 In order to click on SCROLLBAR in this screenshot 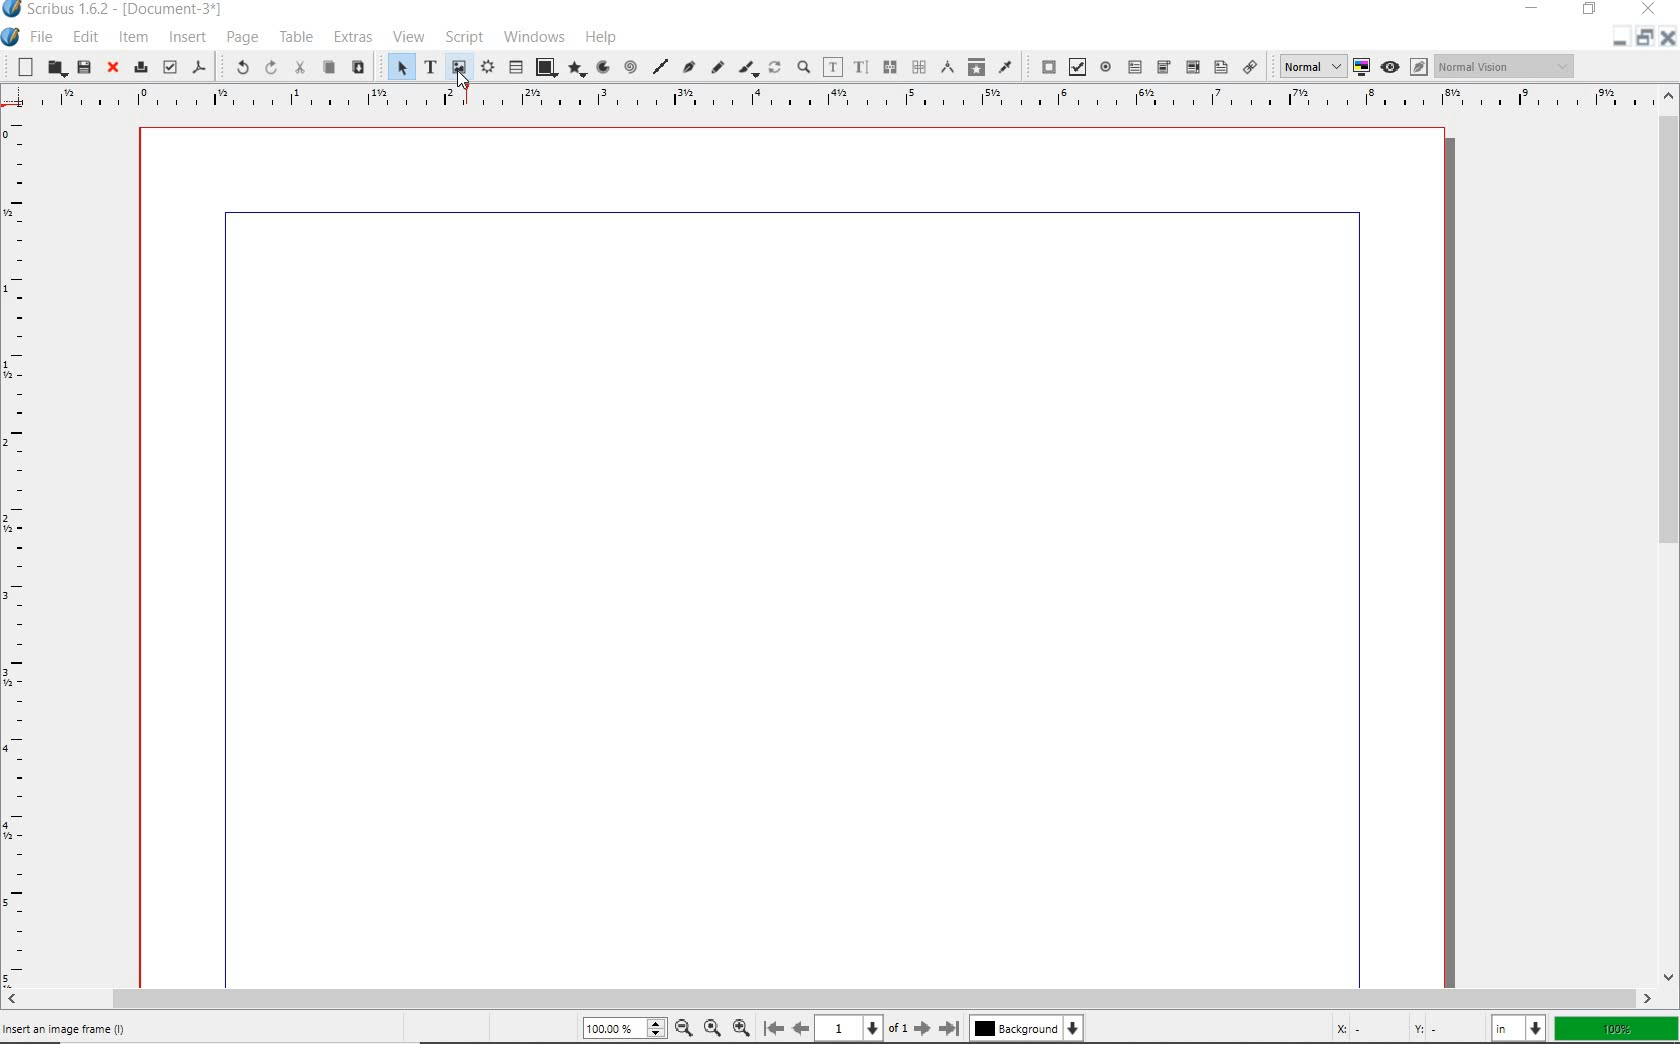, I will do `click(828, 998)`.